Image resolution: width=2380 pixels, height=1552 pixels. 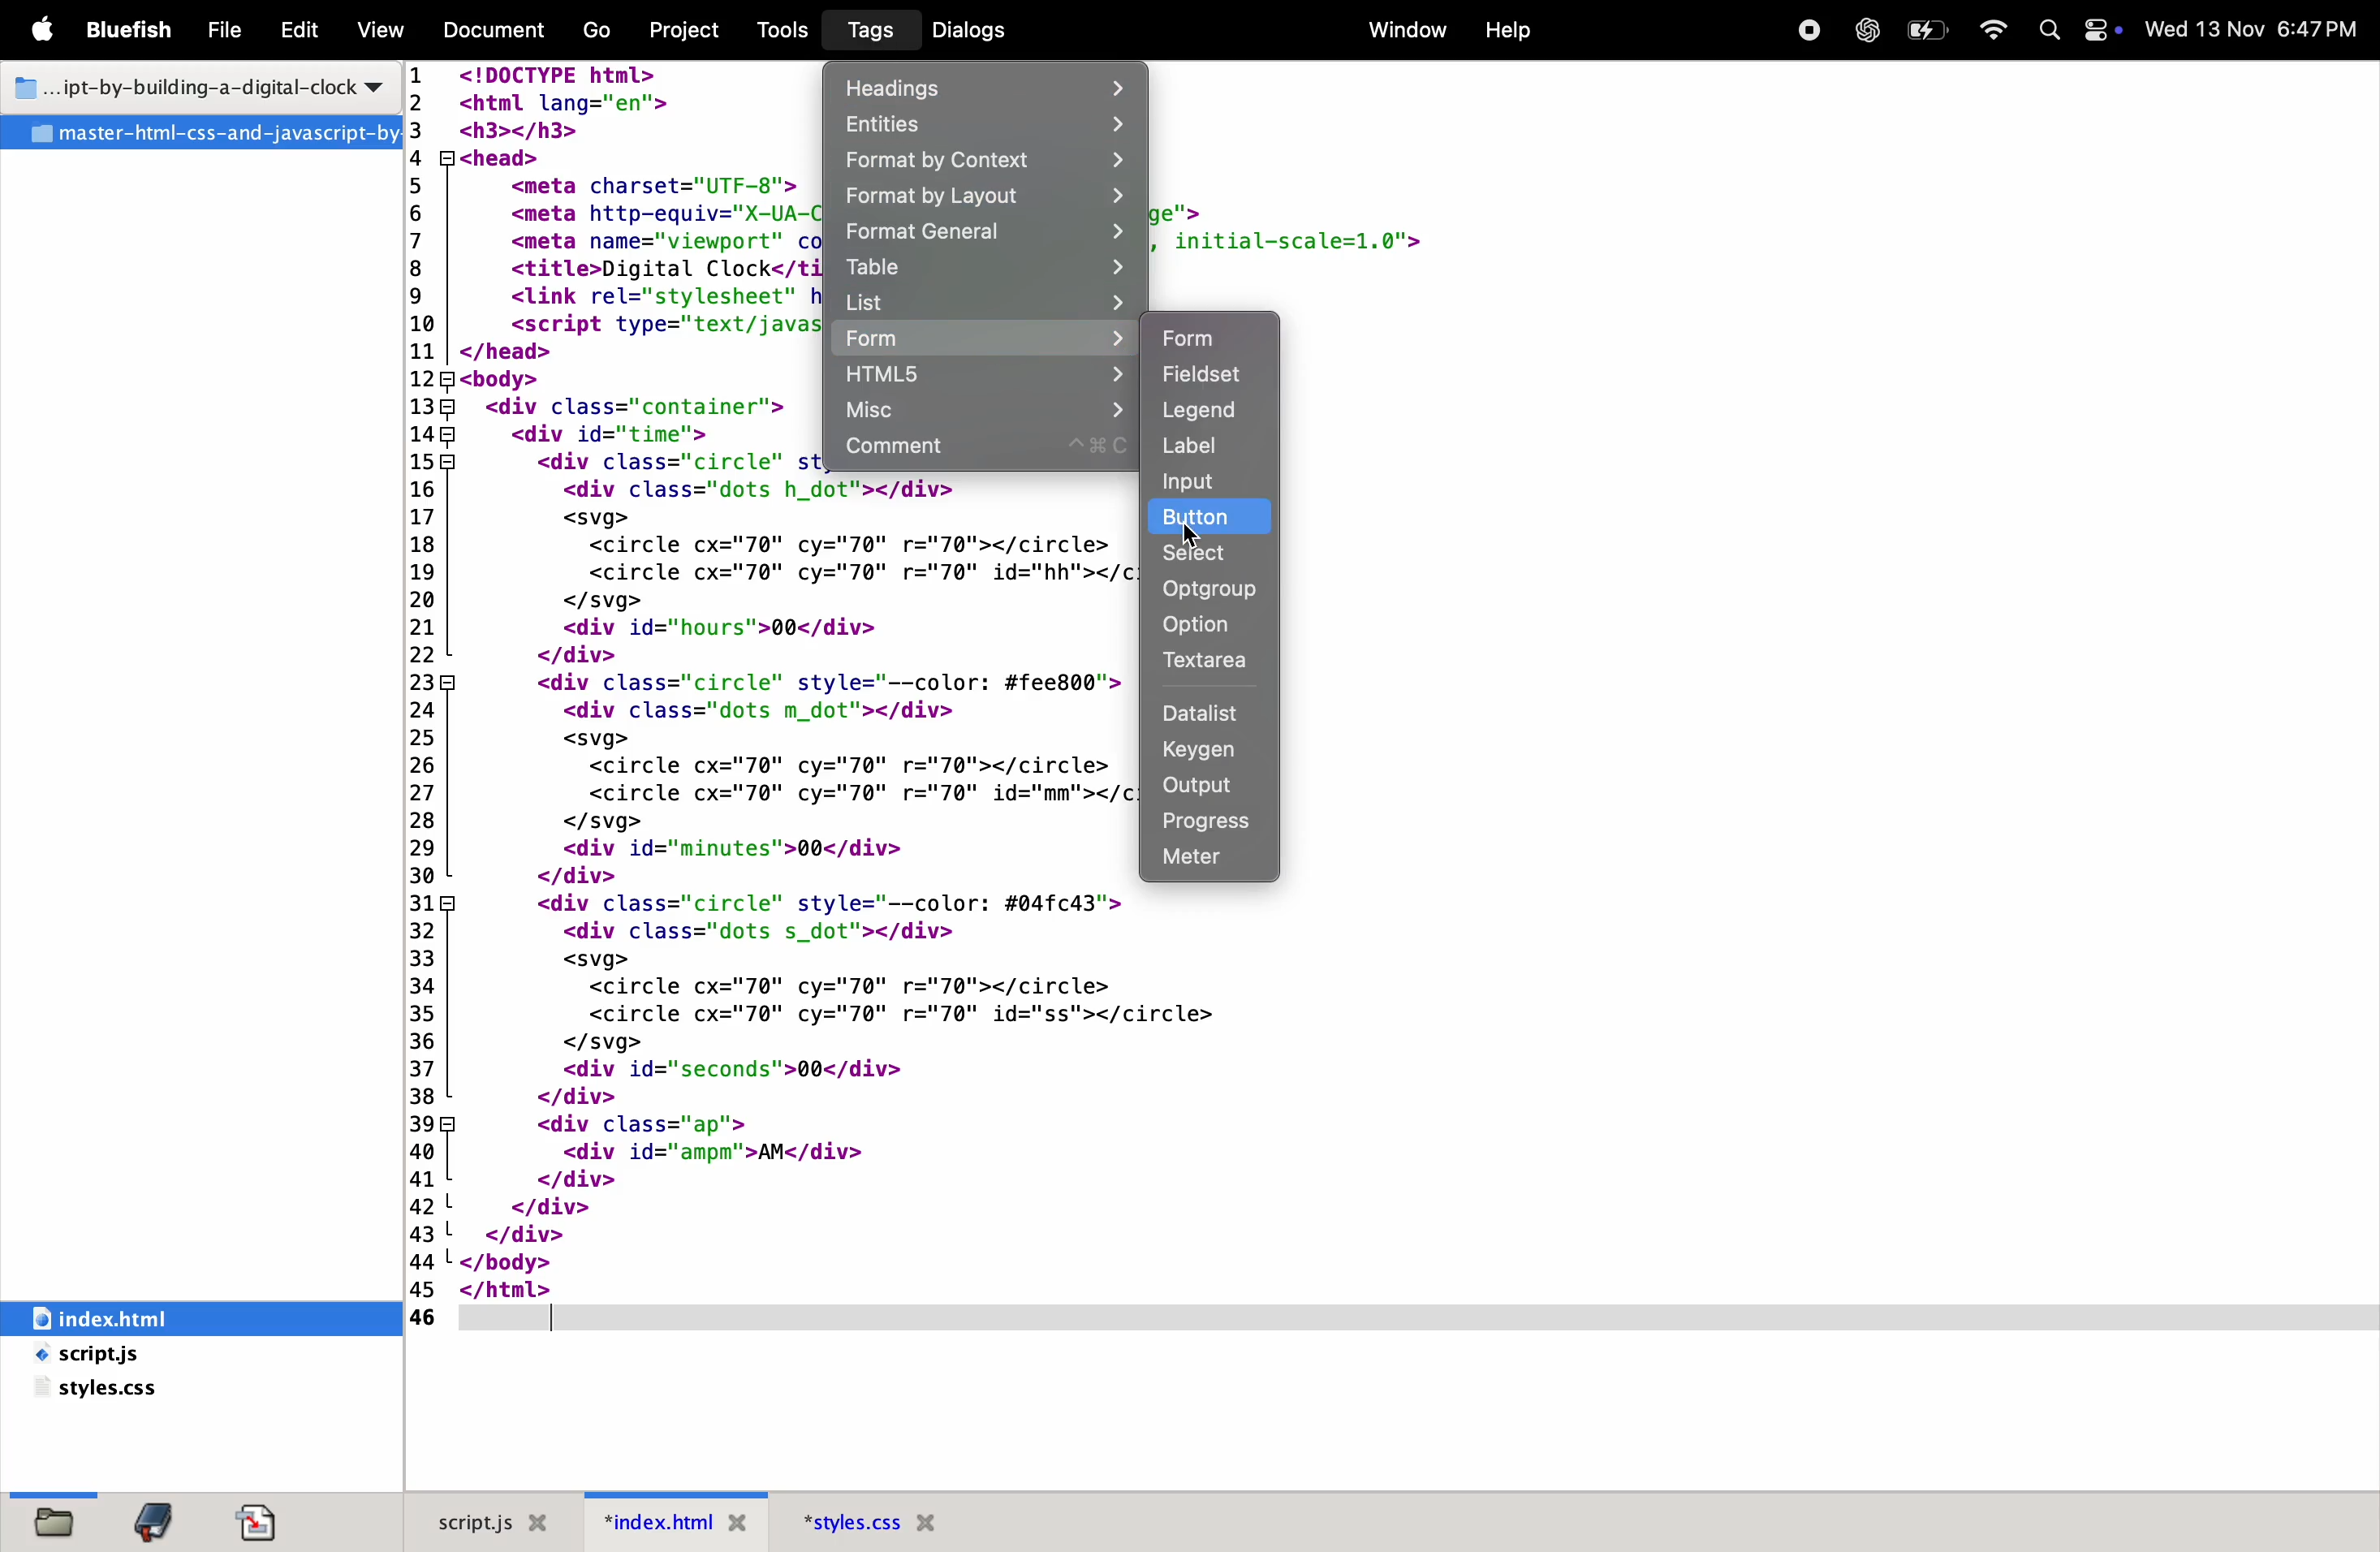 What do you see at coordinates (1208, 712) in the screenshot?
I see `data list` at bounding box center [1208, 712].